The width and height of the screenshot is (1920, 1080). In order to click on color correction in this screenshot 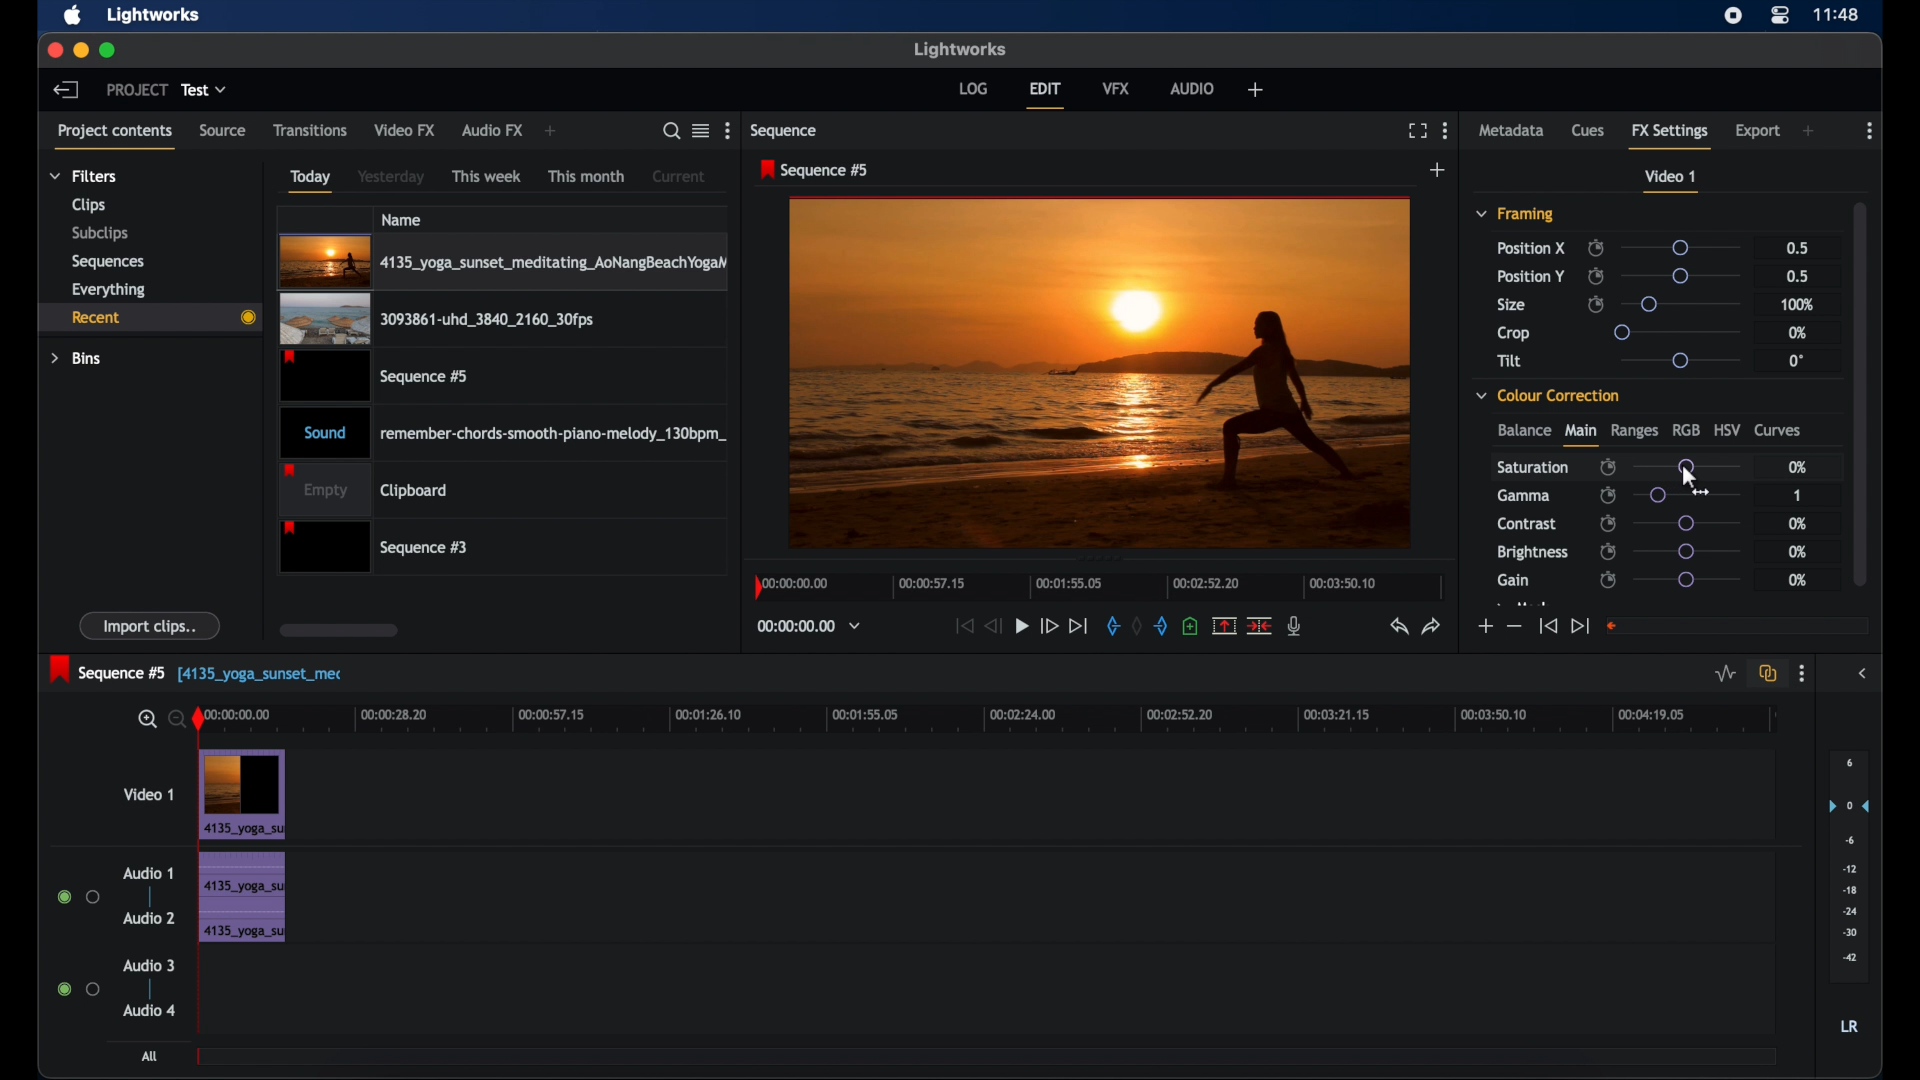, I will do `click(1549, 394)`.